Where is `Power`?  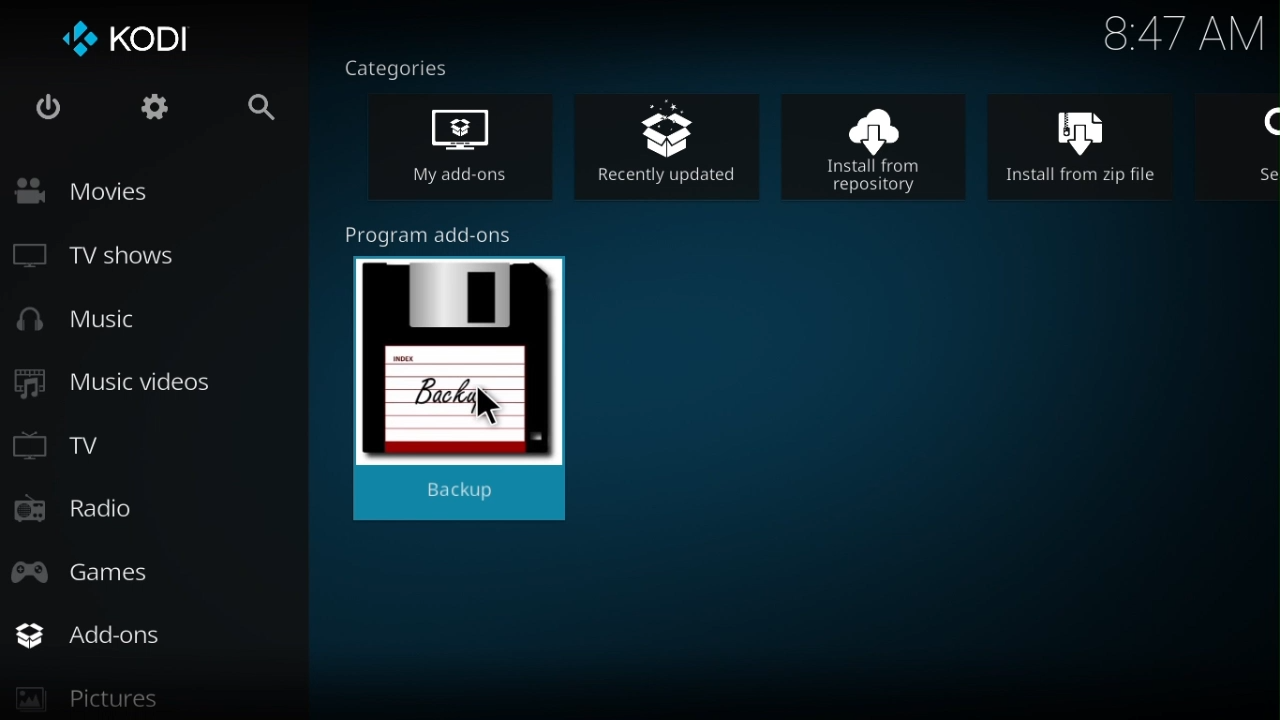
Power is located at coordinates (48, 111).